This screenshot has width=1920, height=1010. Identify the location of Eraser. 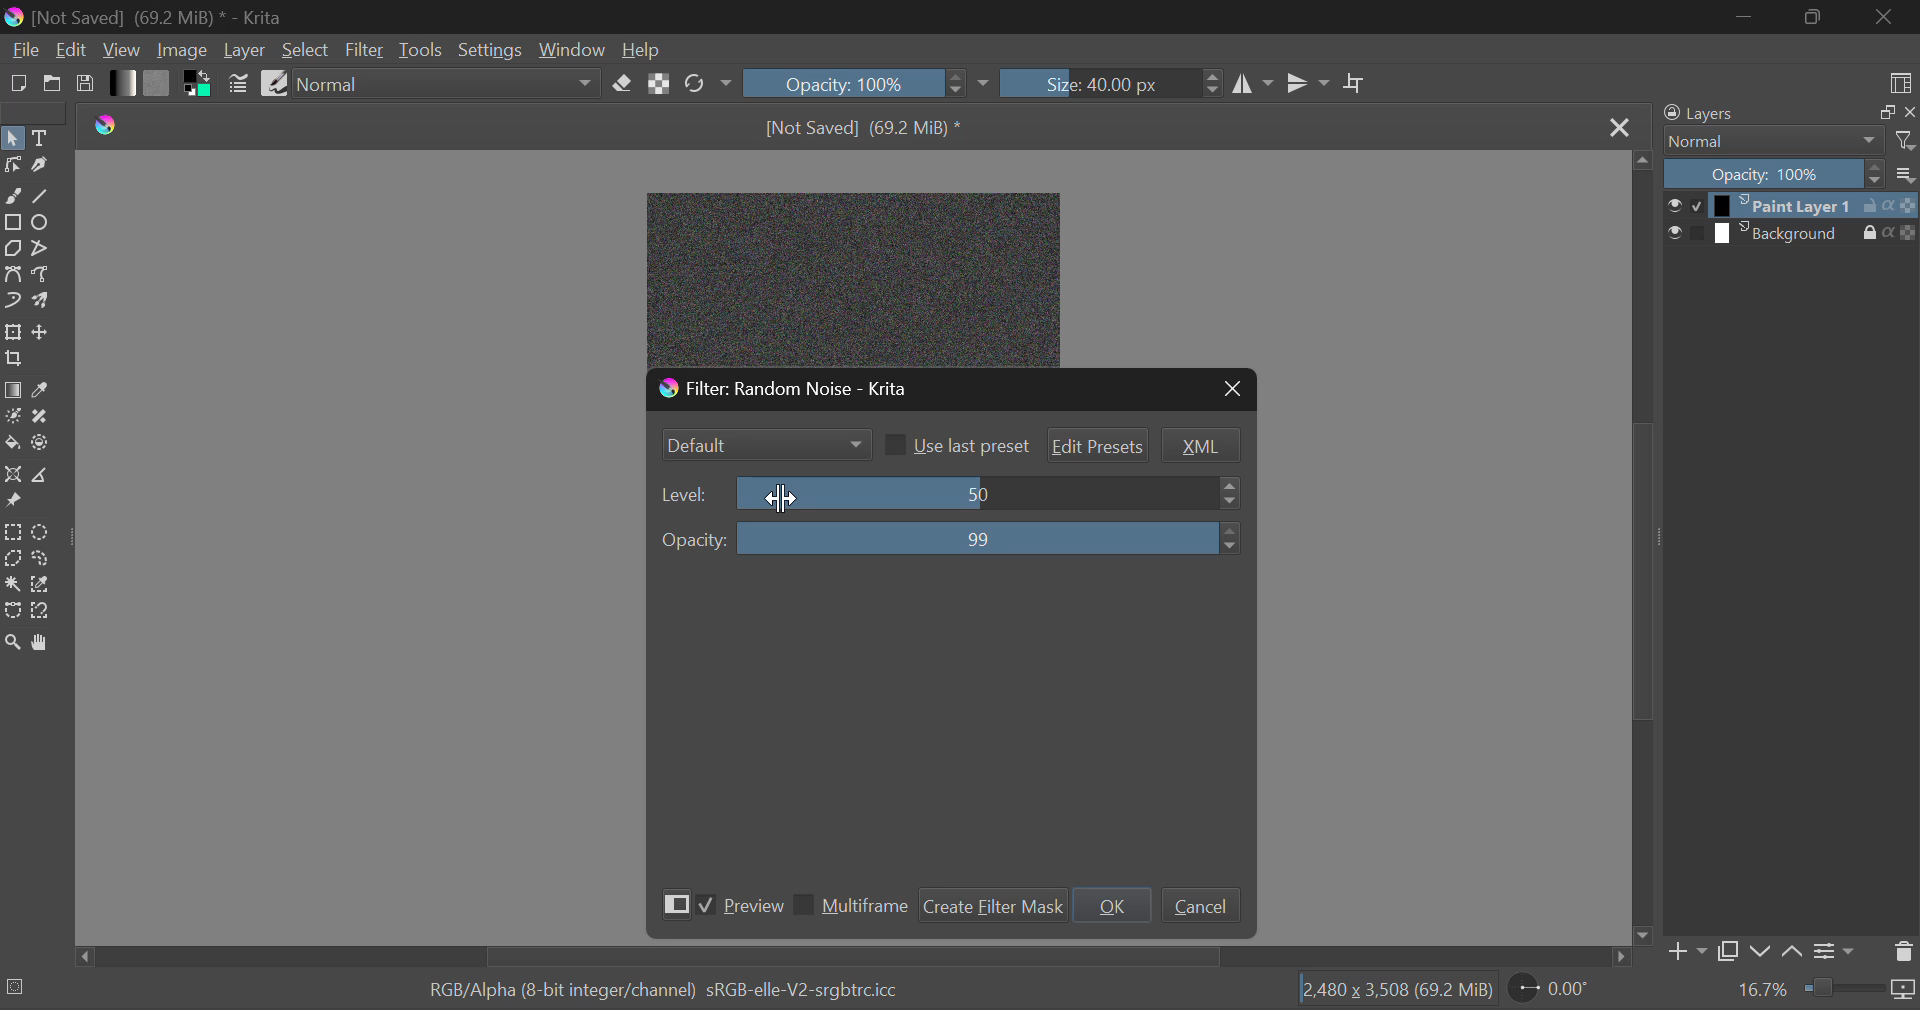
(622, 85).